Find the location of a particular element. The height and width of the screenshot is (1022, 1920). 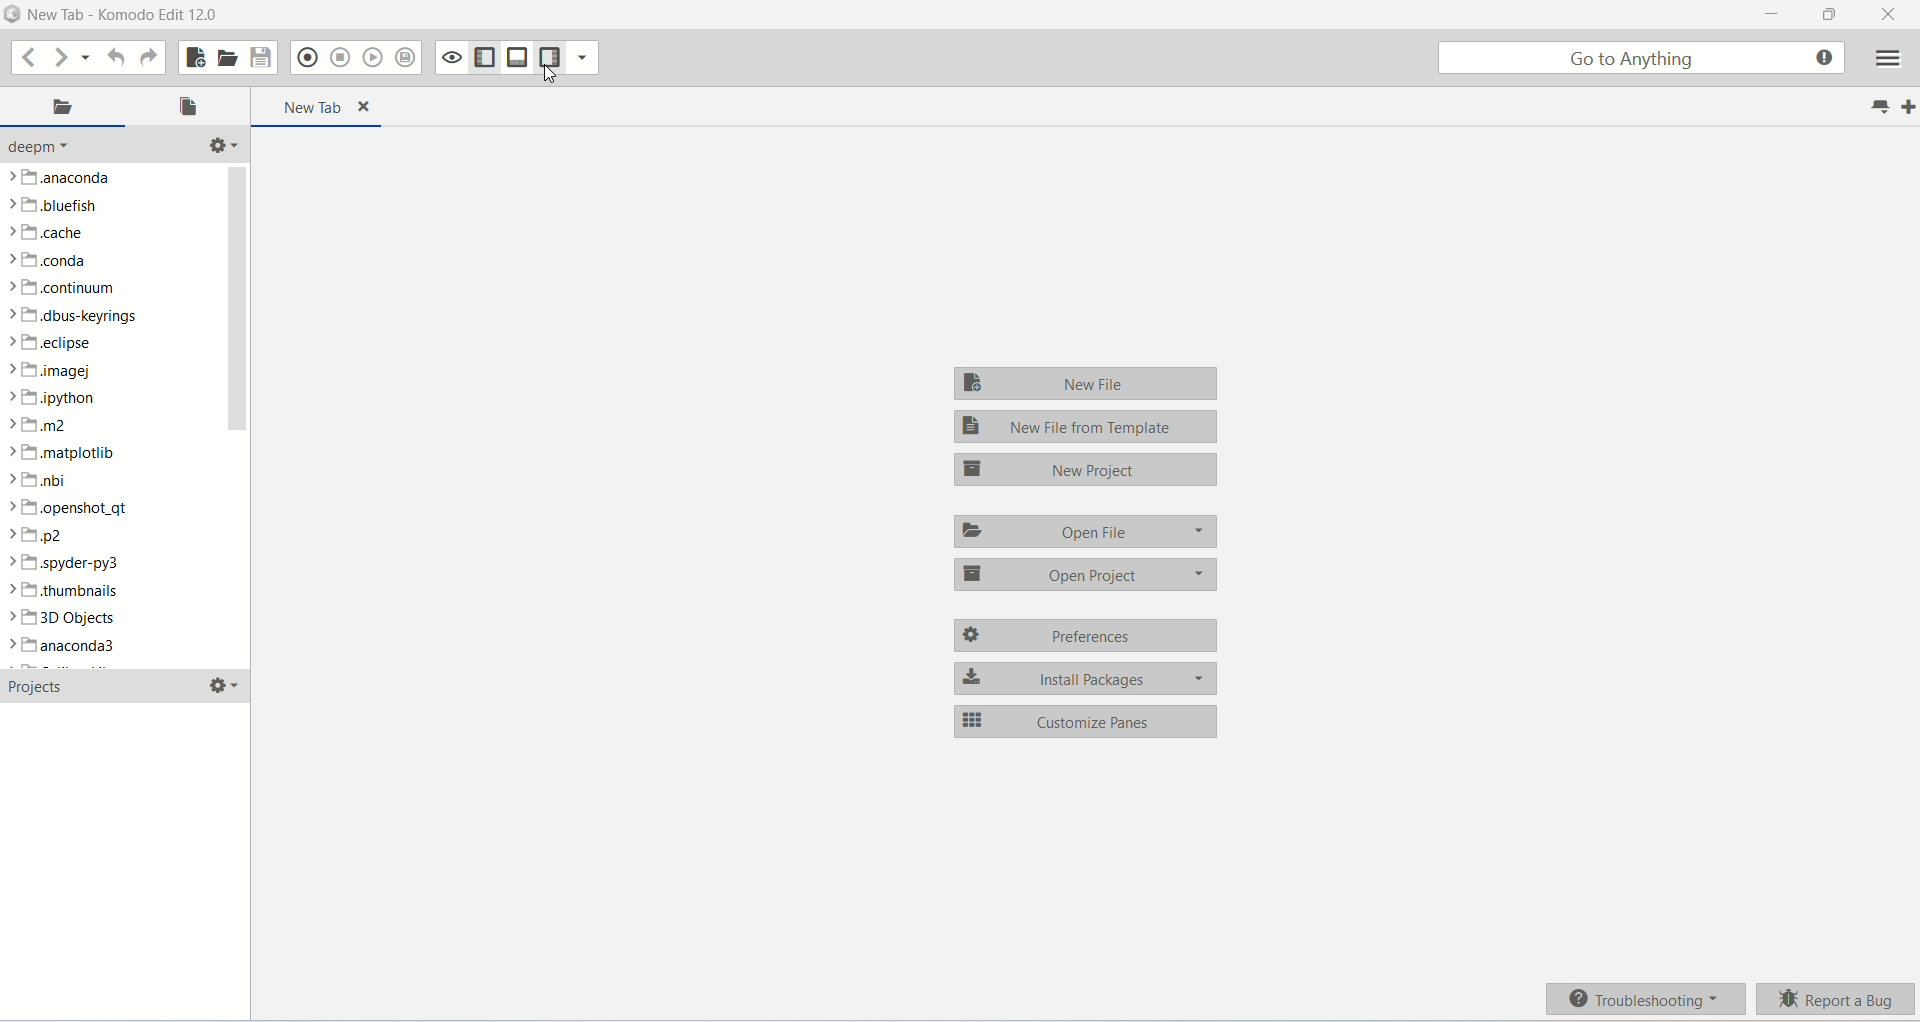

save macro to toolbox is located at coordinates (405, 58).